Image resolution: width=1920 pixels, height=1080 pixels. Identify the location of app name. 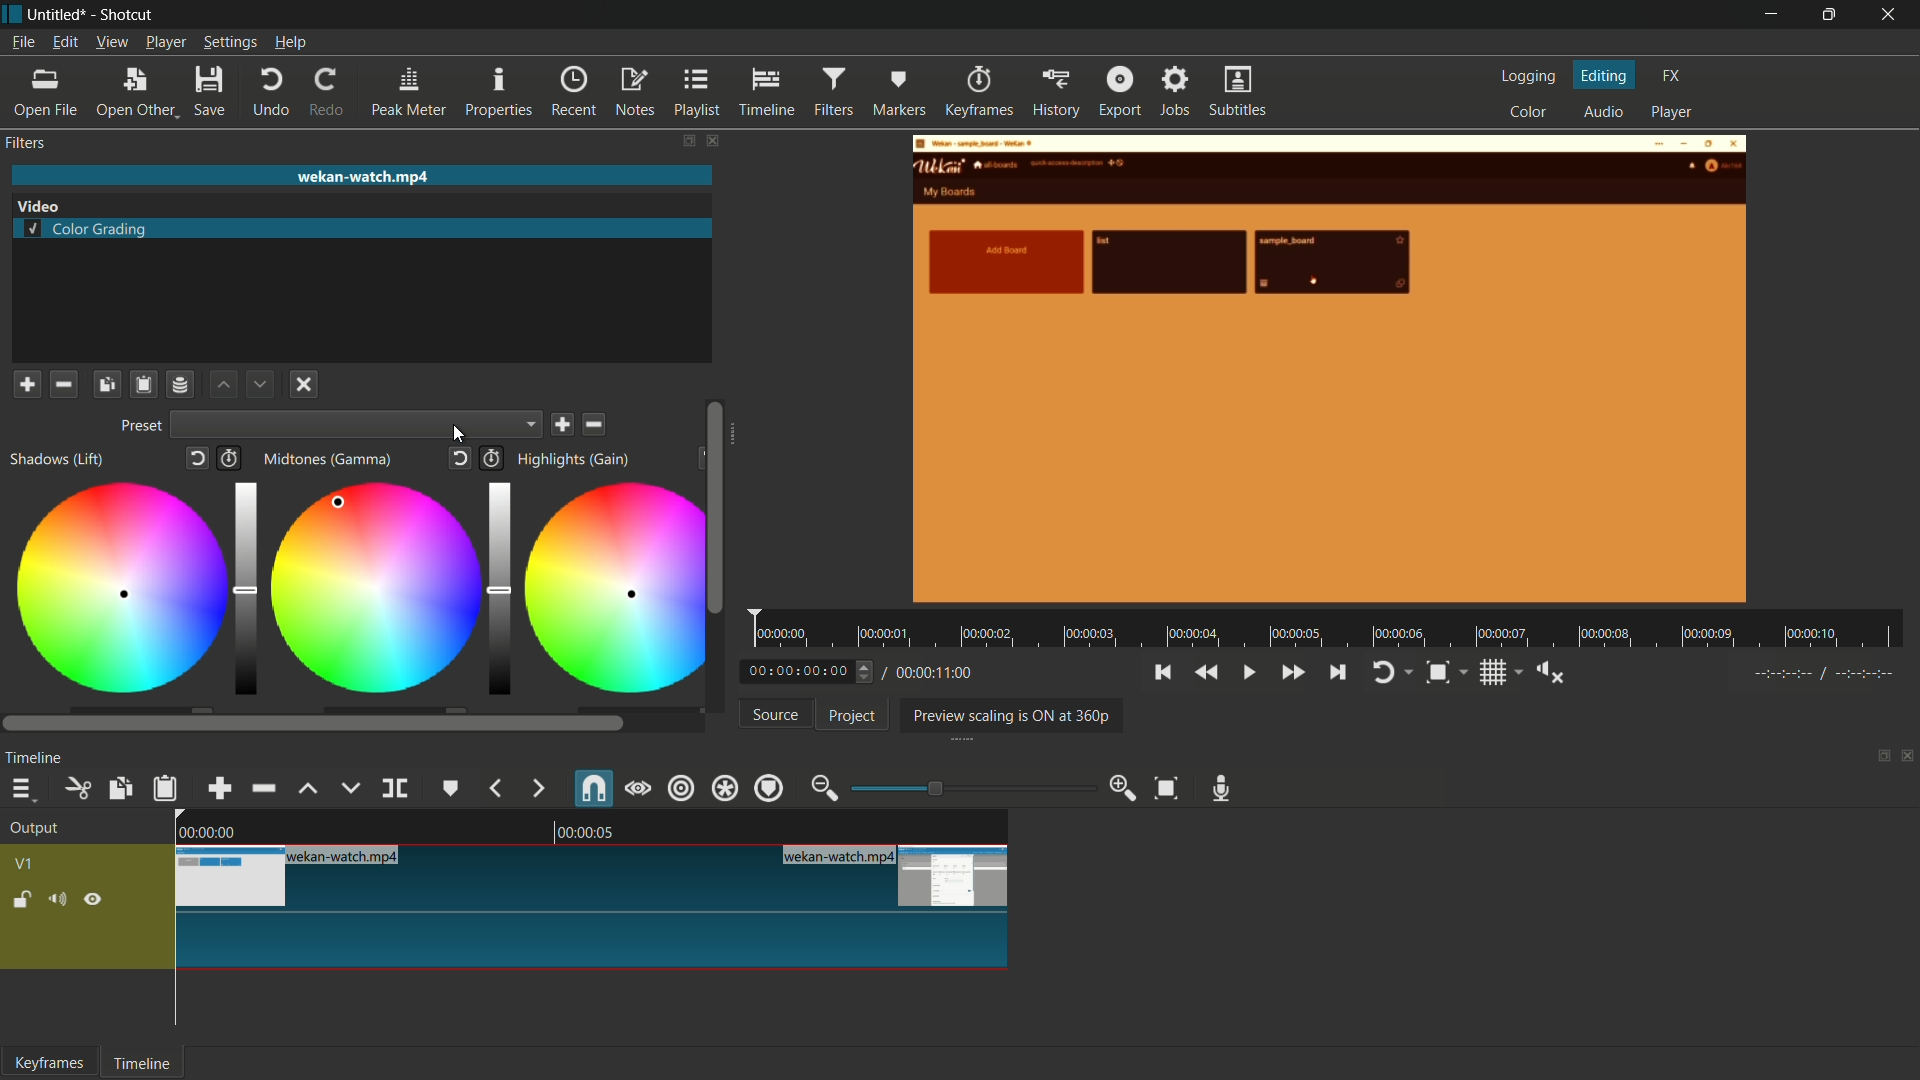
(129, 16).